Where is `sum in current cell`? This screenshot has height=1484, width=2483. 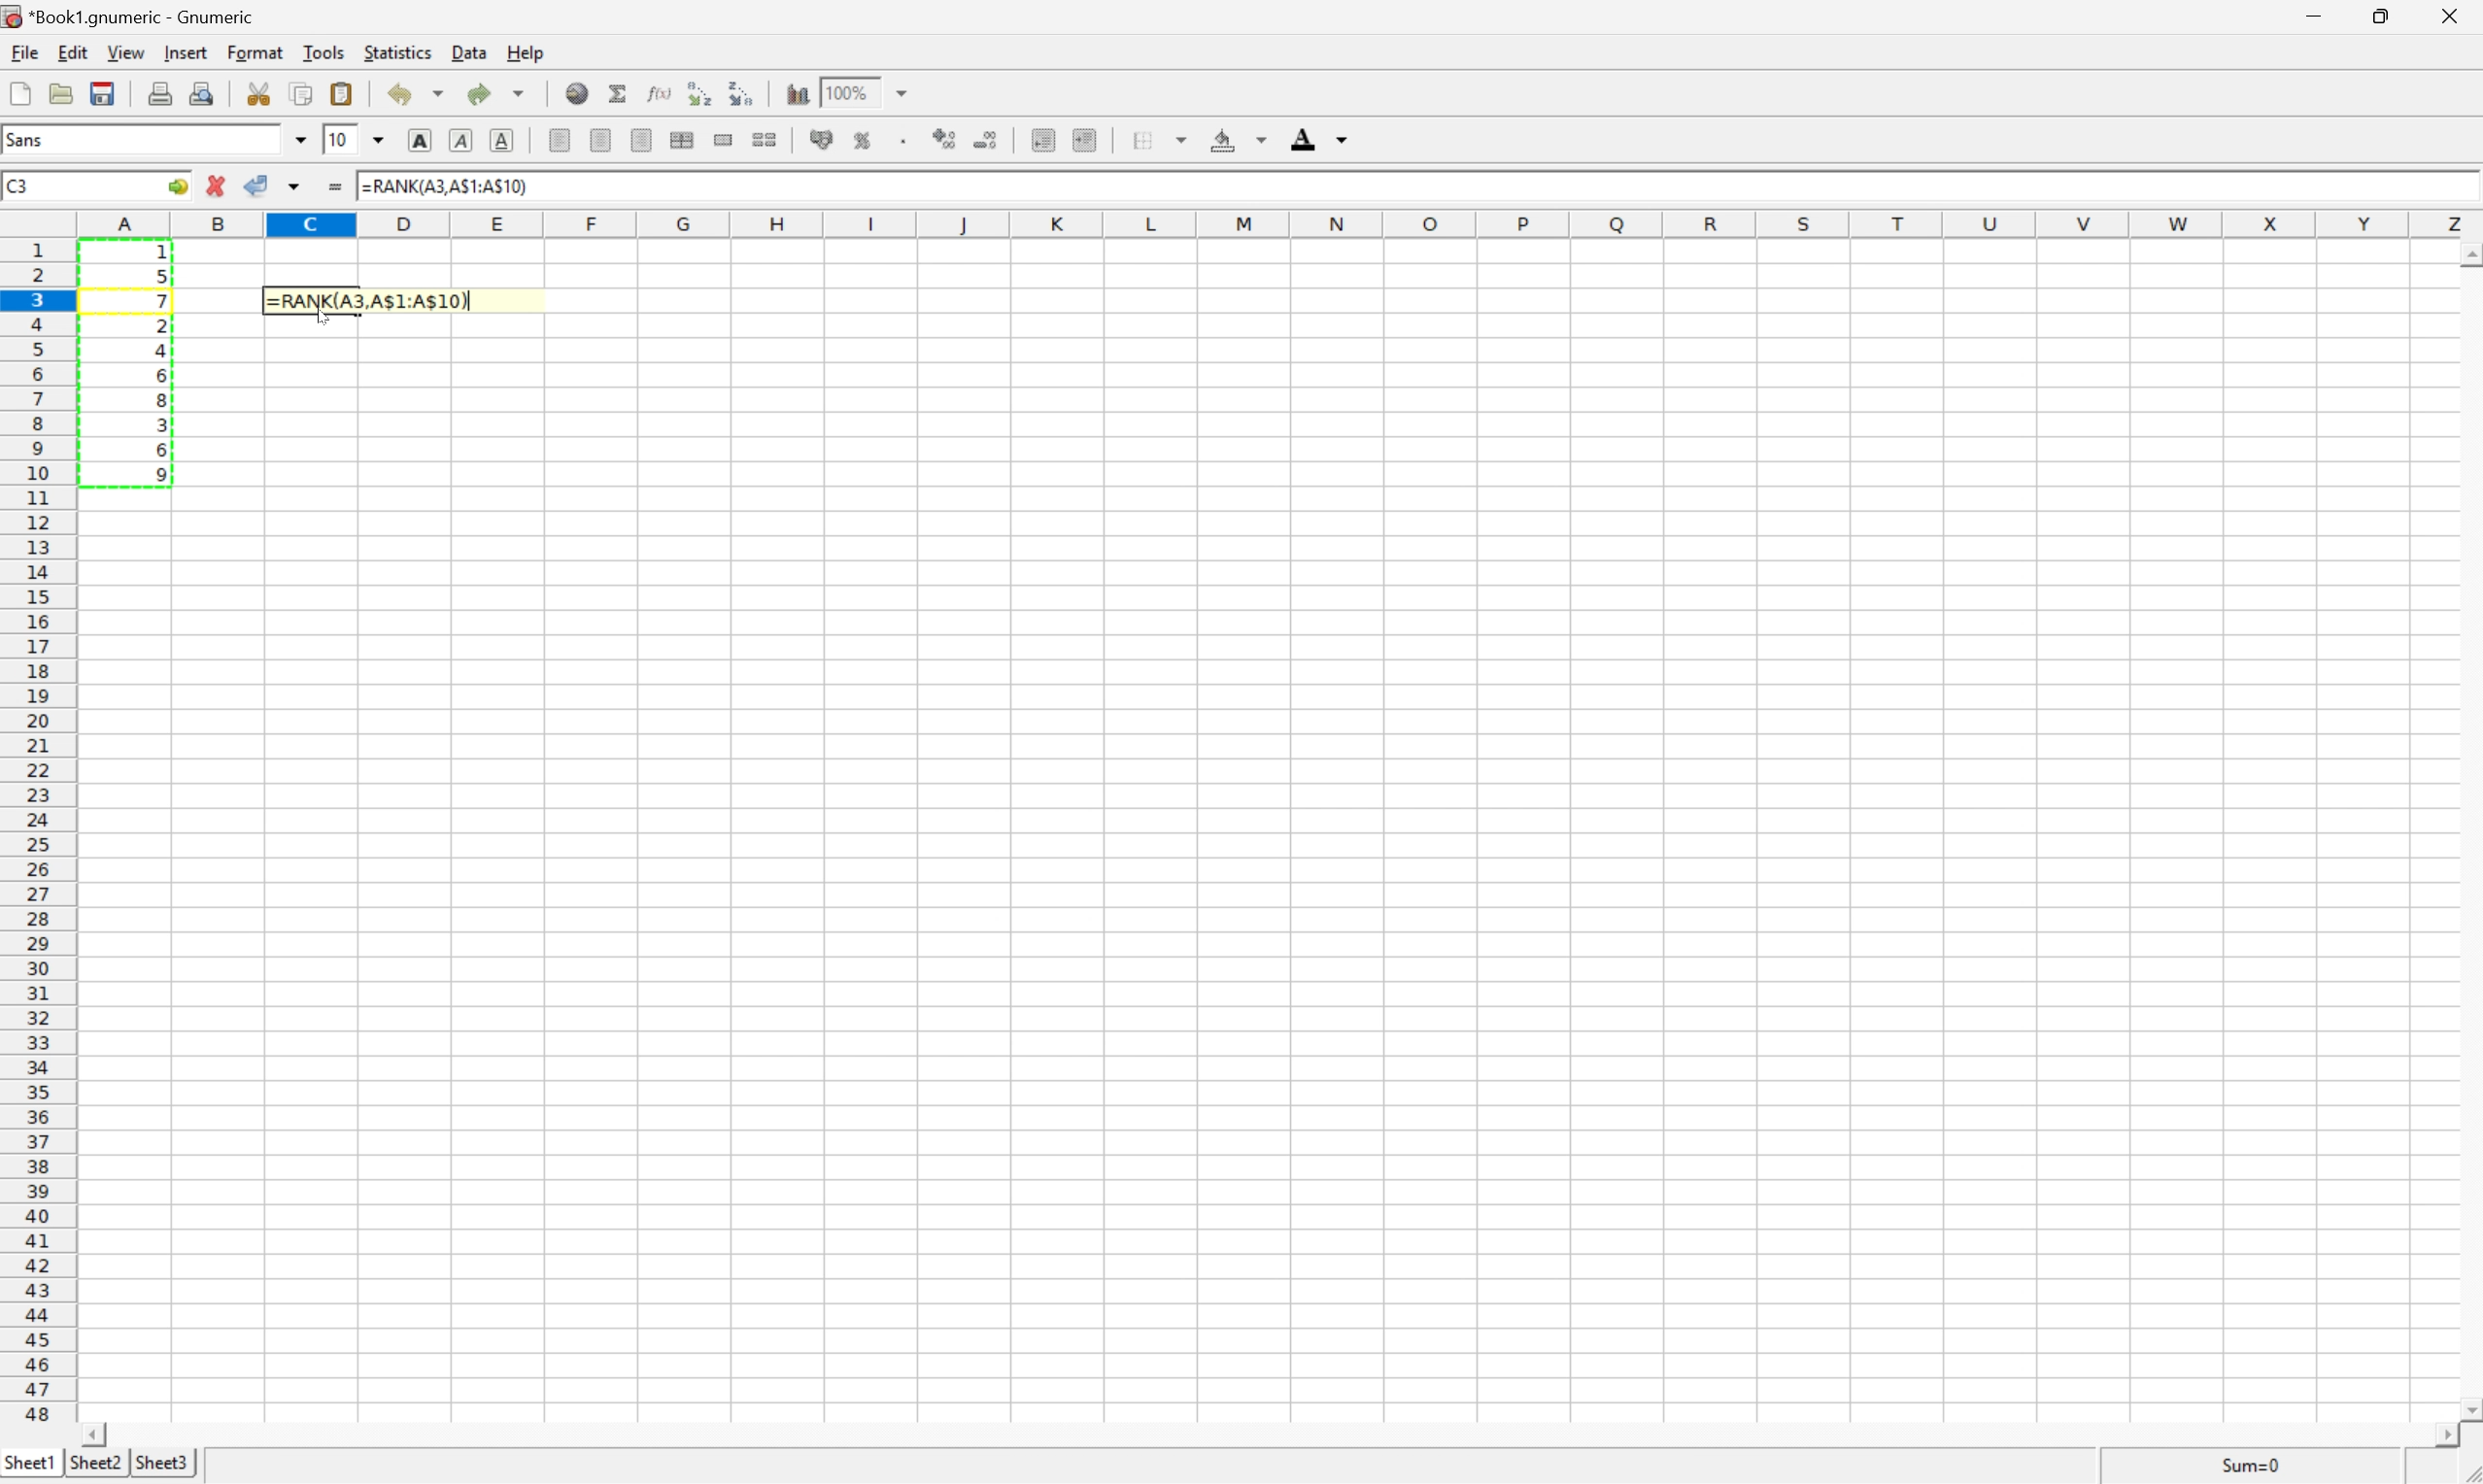
sum in current cell is located at coordinates (618, 92).